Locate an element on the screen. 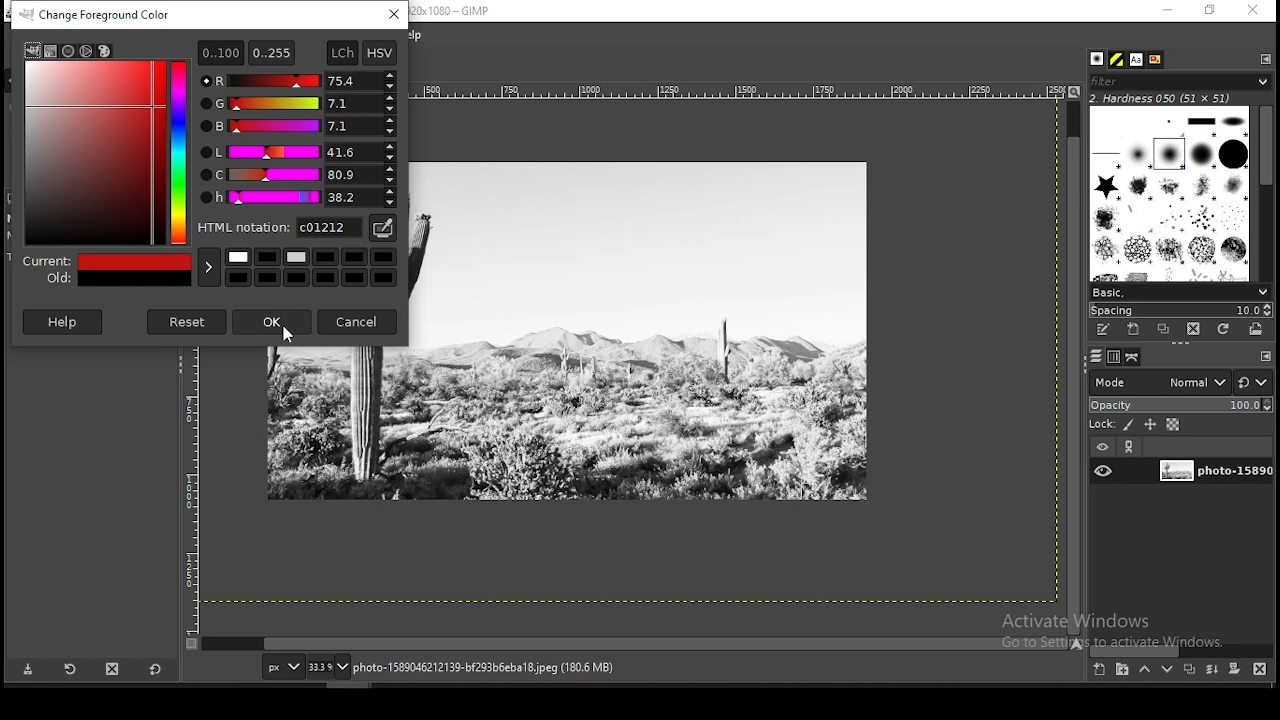  color picker is located at coordinates (381, 229).